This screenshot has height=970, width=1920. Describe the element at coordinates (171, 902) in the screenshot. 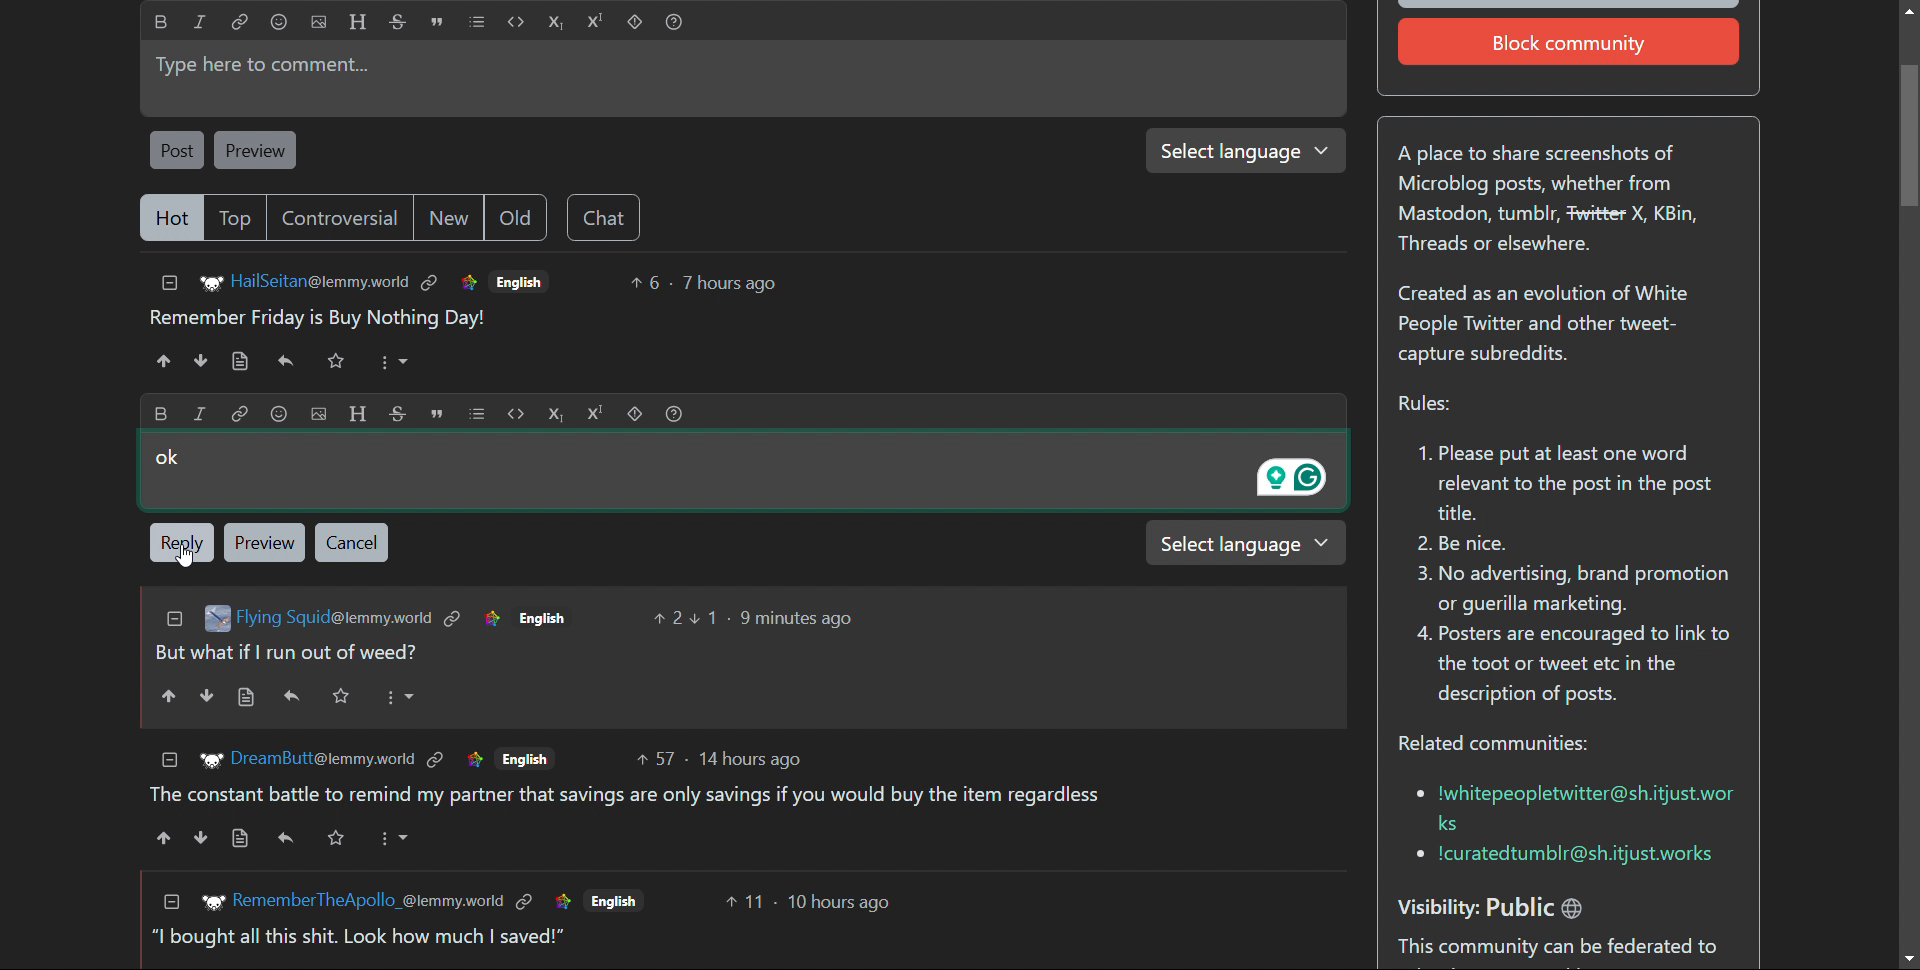

I see `collapse` at that location.